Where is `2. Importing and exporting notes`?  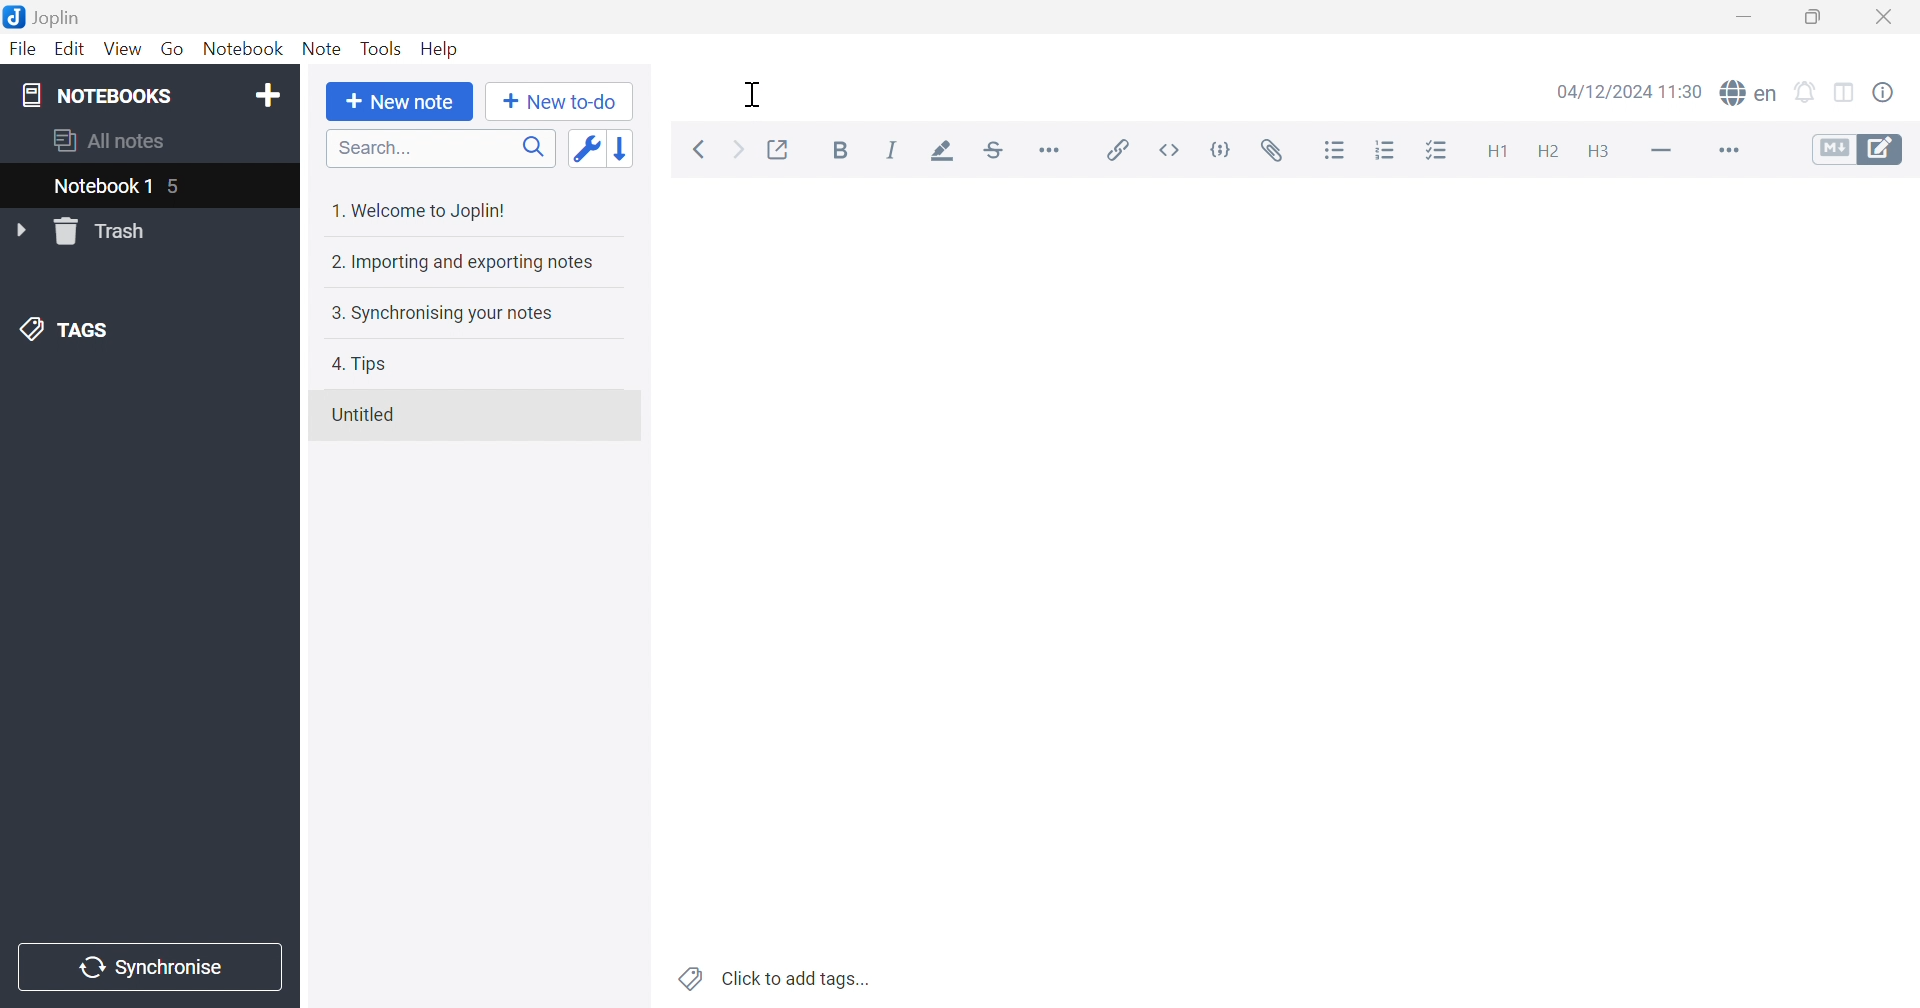
2. Importing and exporting notes is located at coordinates (464, 264).